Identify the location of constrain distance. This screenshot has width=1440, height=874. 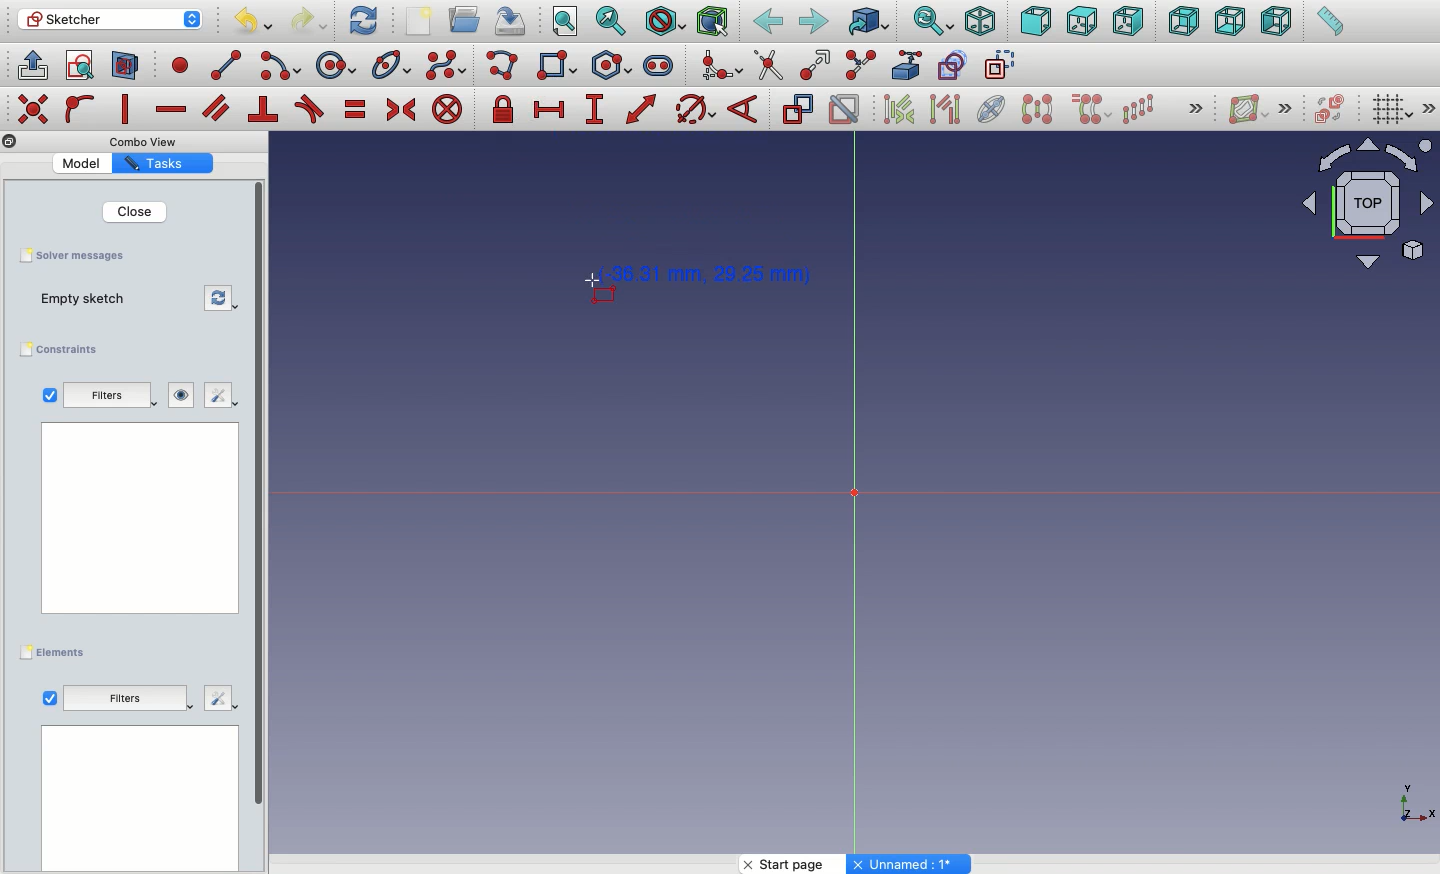
(642, 109).